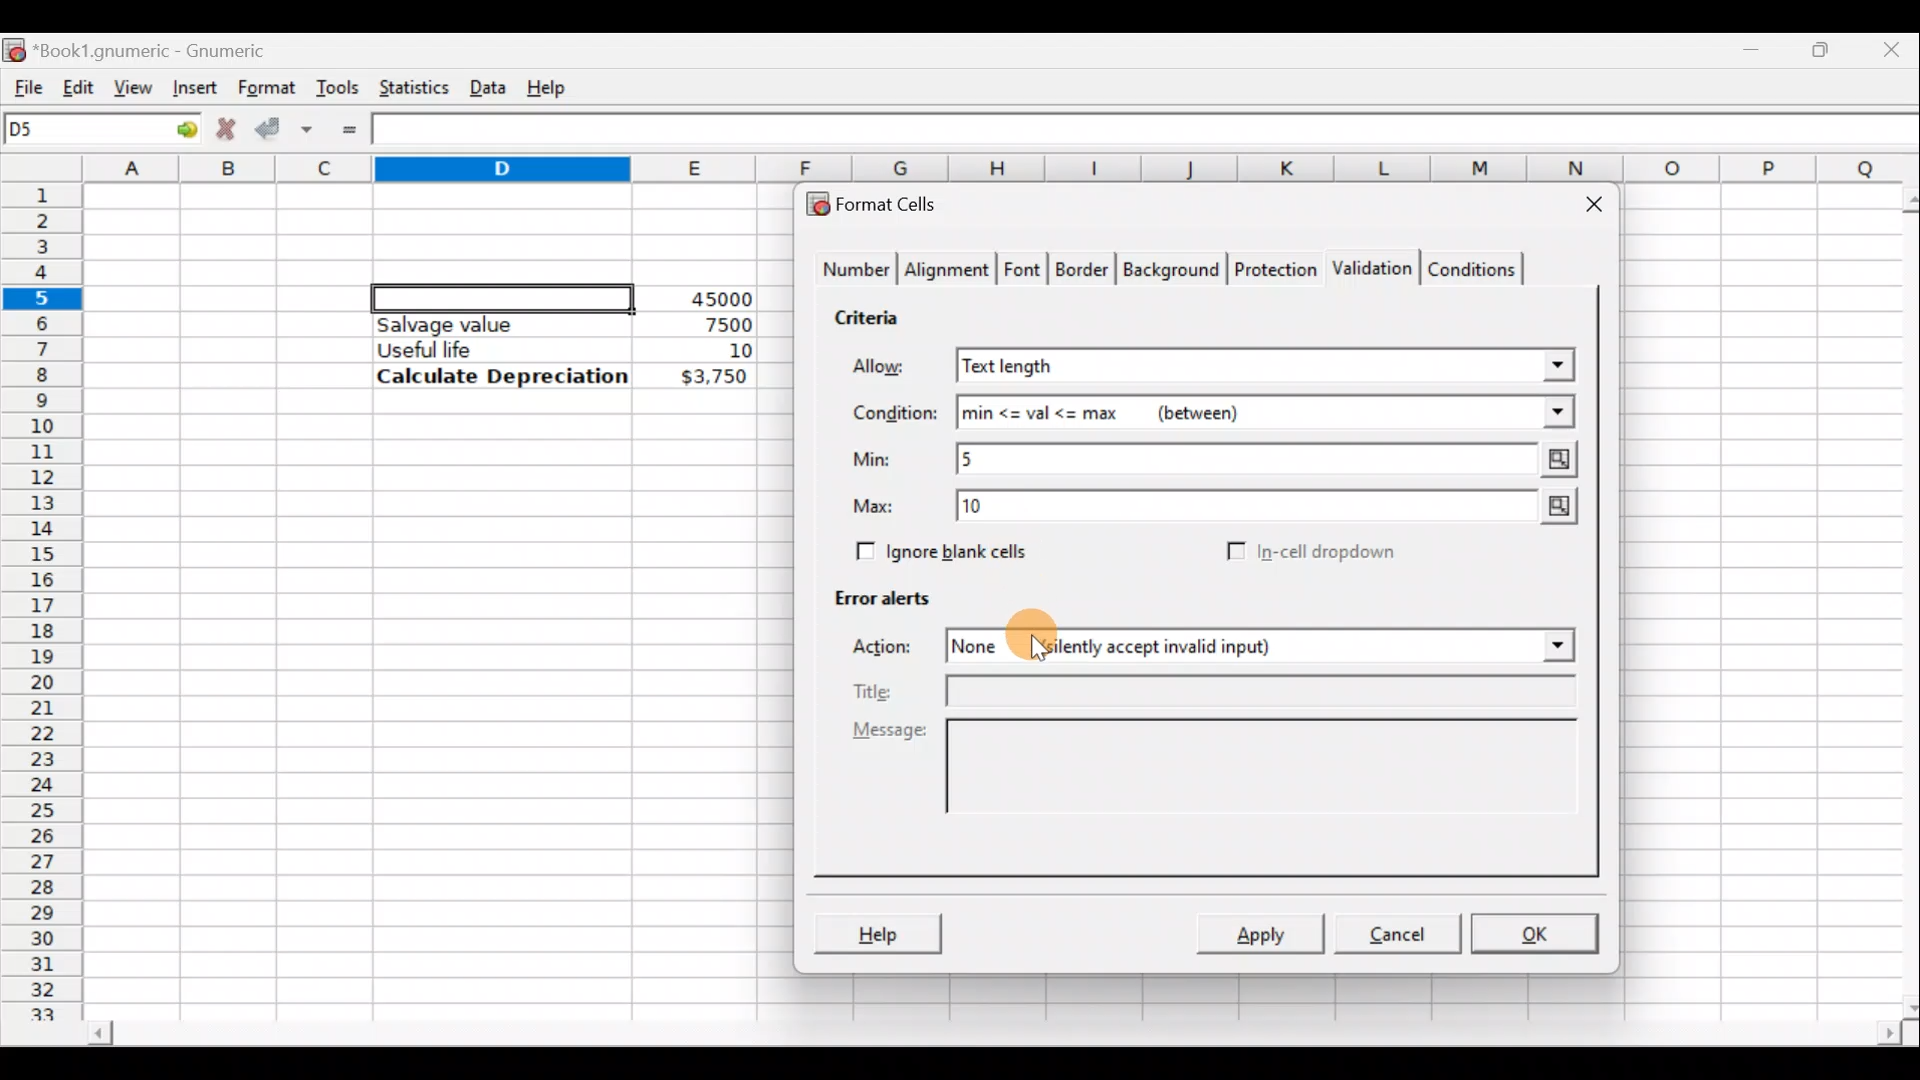 This screenshot has height=1080, width=1920. I want to click on Maximize, so click(1825, 46).